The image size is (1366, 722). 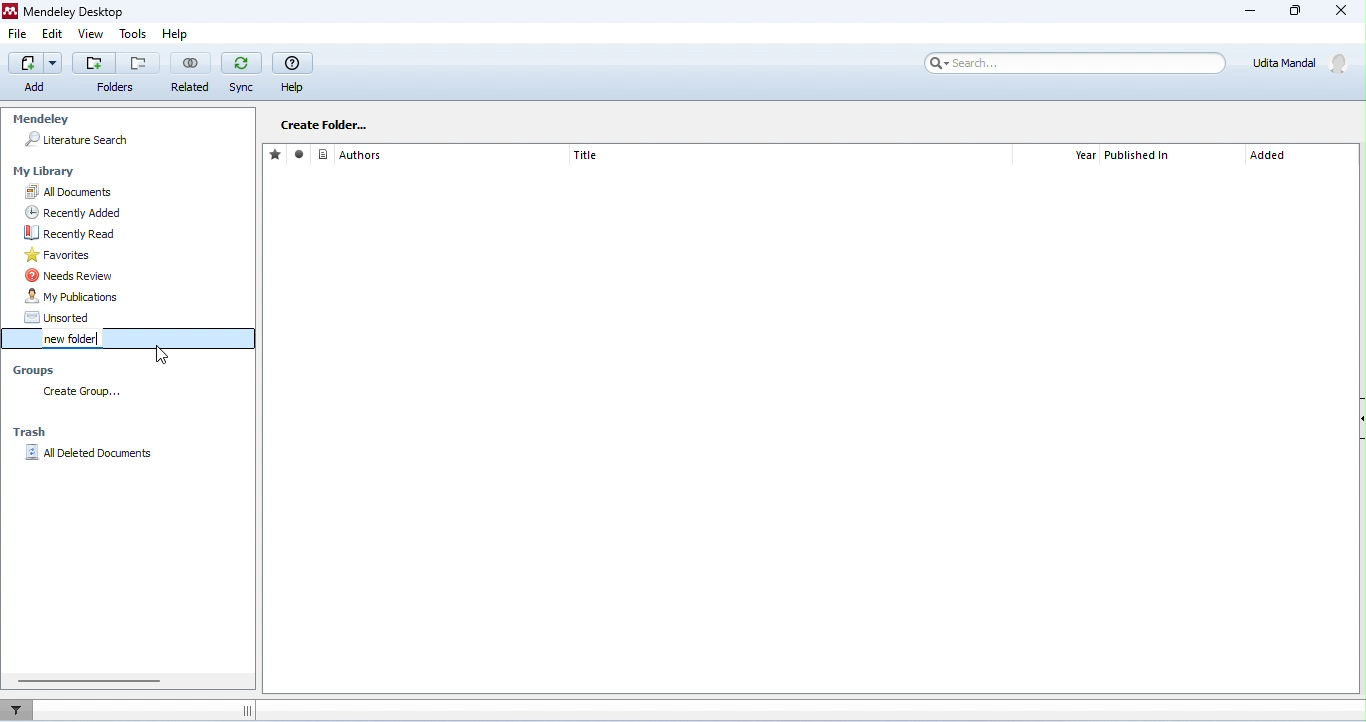 I want to click on Mendeley desktop, so click(x=70, y=11).